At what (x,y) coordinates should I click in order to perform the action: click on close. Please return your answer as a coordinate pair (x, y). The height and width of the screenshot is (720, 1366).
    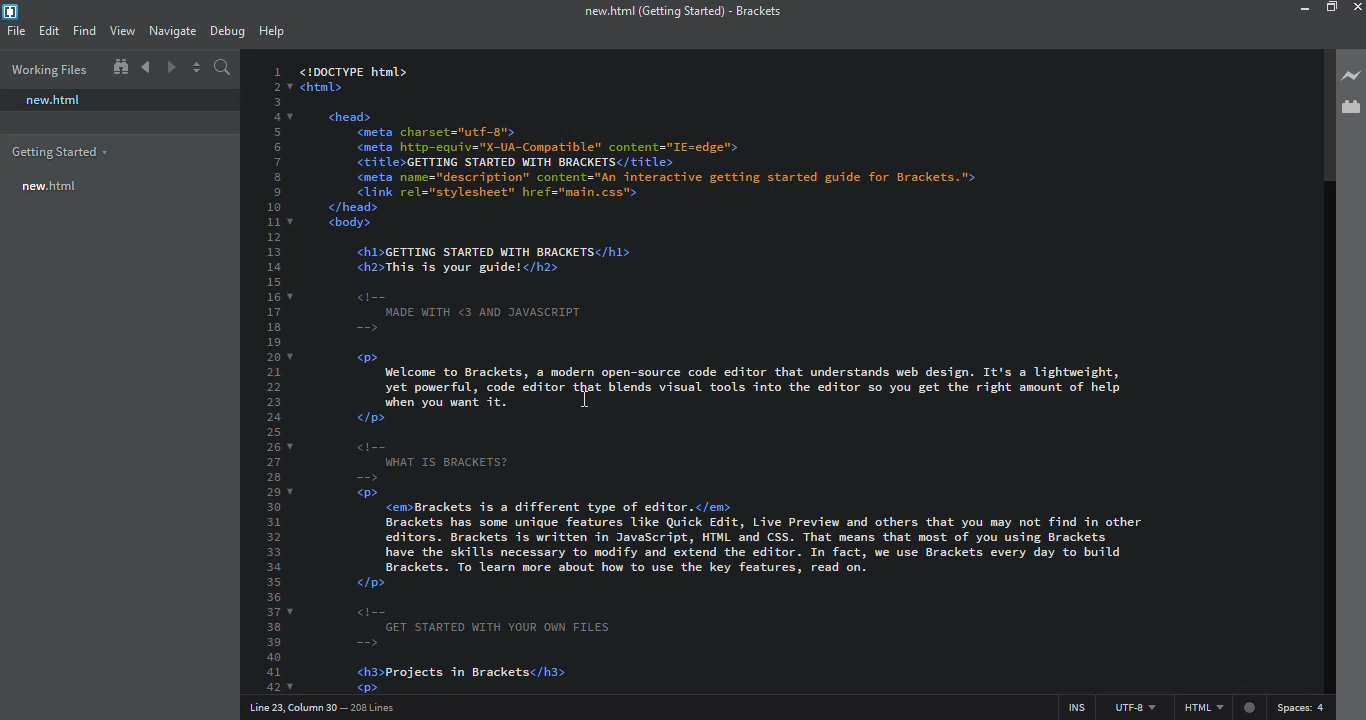
    Looking at the image, I should click on (1361, 6).